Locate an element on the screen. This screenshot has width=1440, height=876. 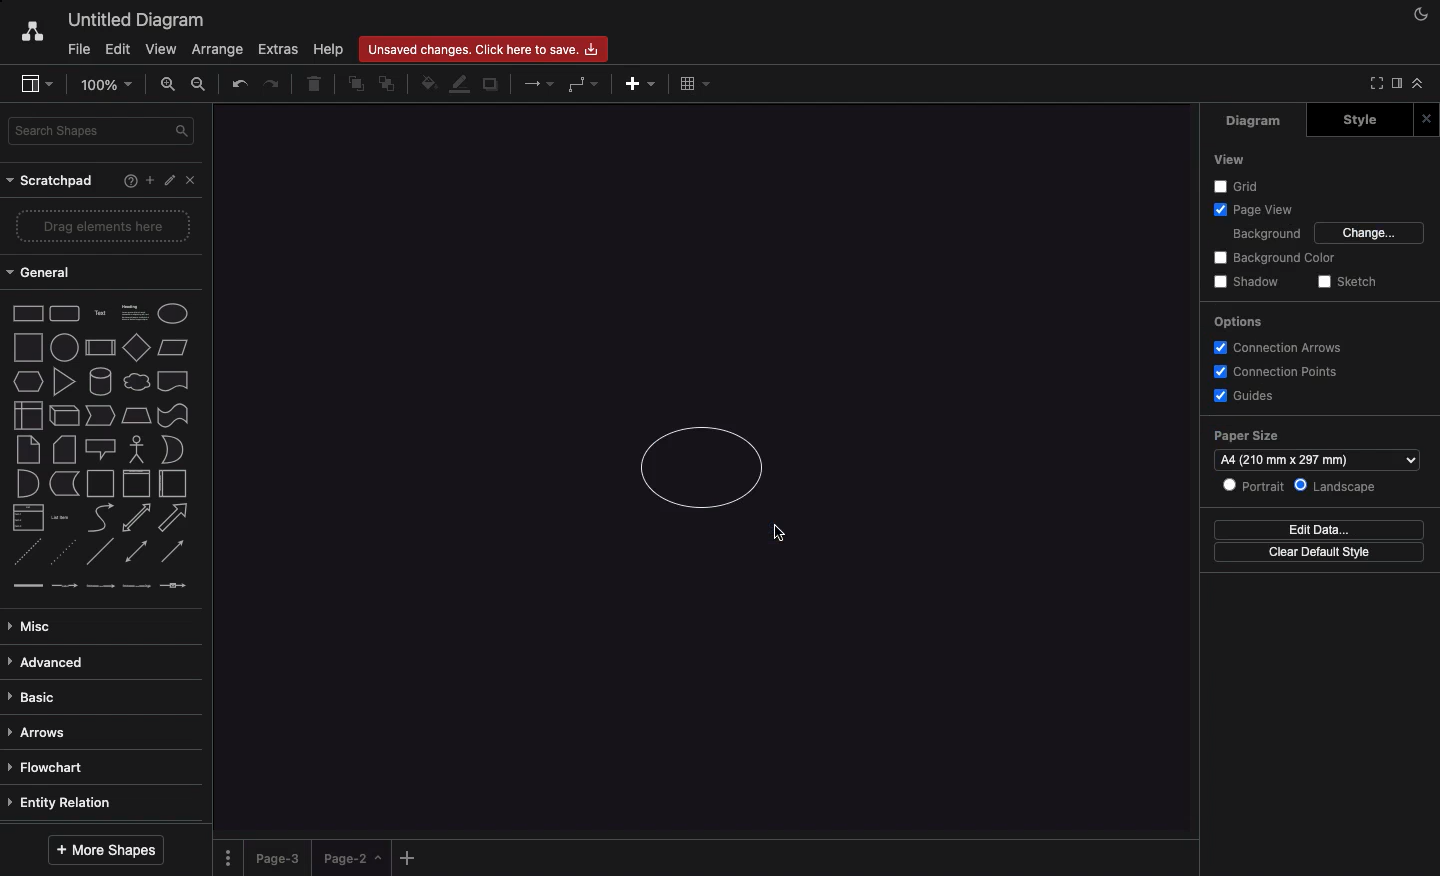
bidirectional arrow is located at coordinates (135, 518).